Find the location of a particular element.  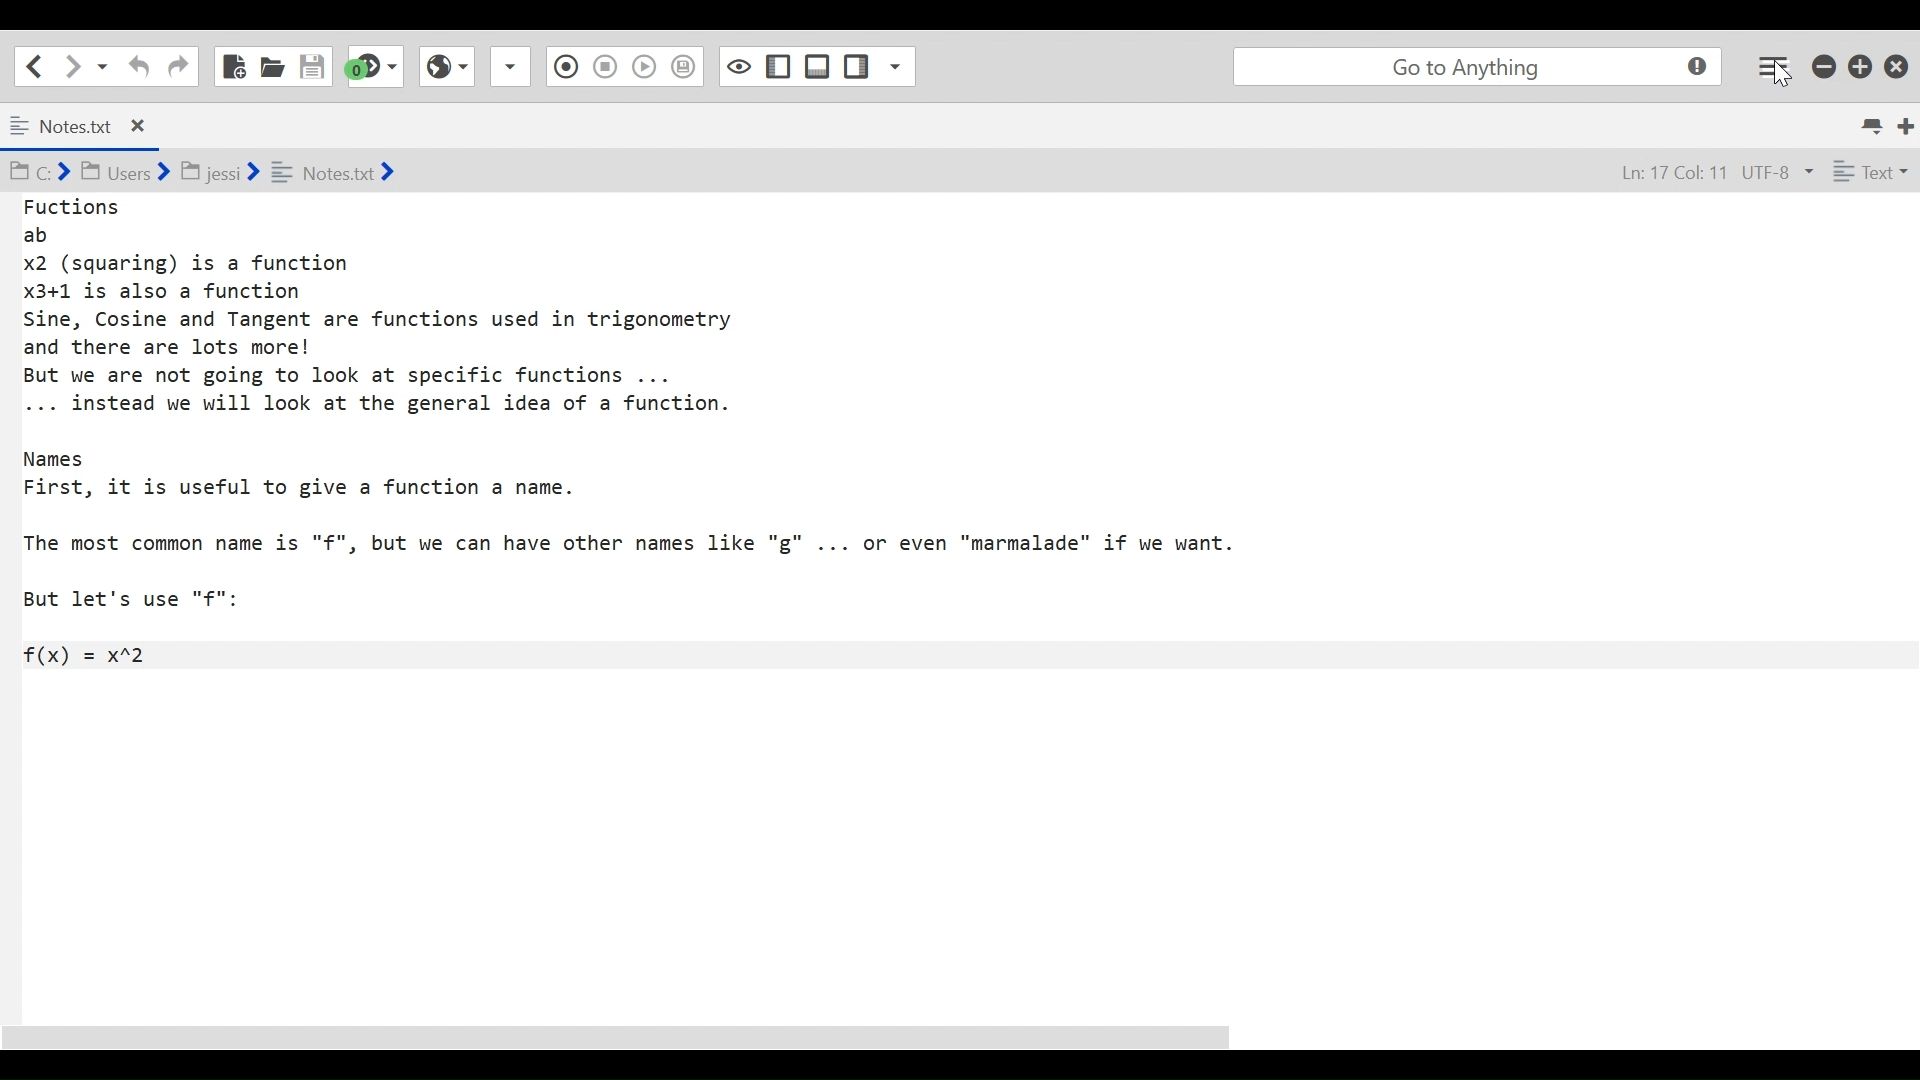

Fuctions

ab

x2 (squaring) is a function

x3+1 is also a function

Sine, Cosine and Tangent are functions used in trigonometry
and there are lots more!

But we are not going to look at specific functions ...

... instead we will look at the general idea of a function.
Names

First, it is useful to give a function a name.

The most common name is "f", but we can have other names like "g" ... or even "marmalade" if we want.
But let's use "f":

f(x) = x*2 is located at coordinates (654, 433).